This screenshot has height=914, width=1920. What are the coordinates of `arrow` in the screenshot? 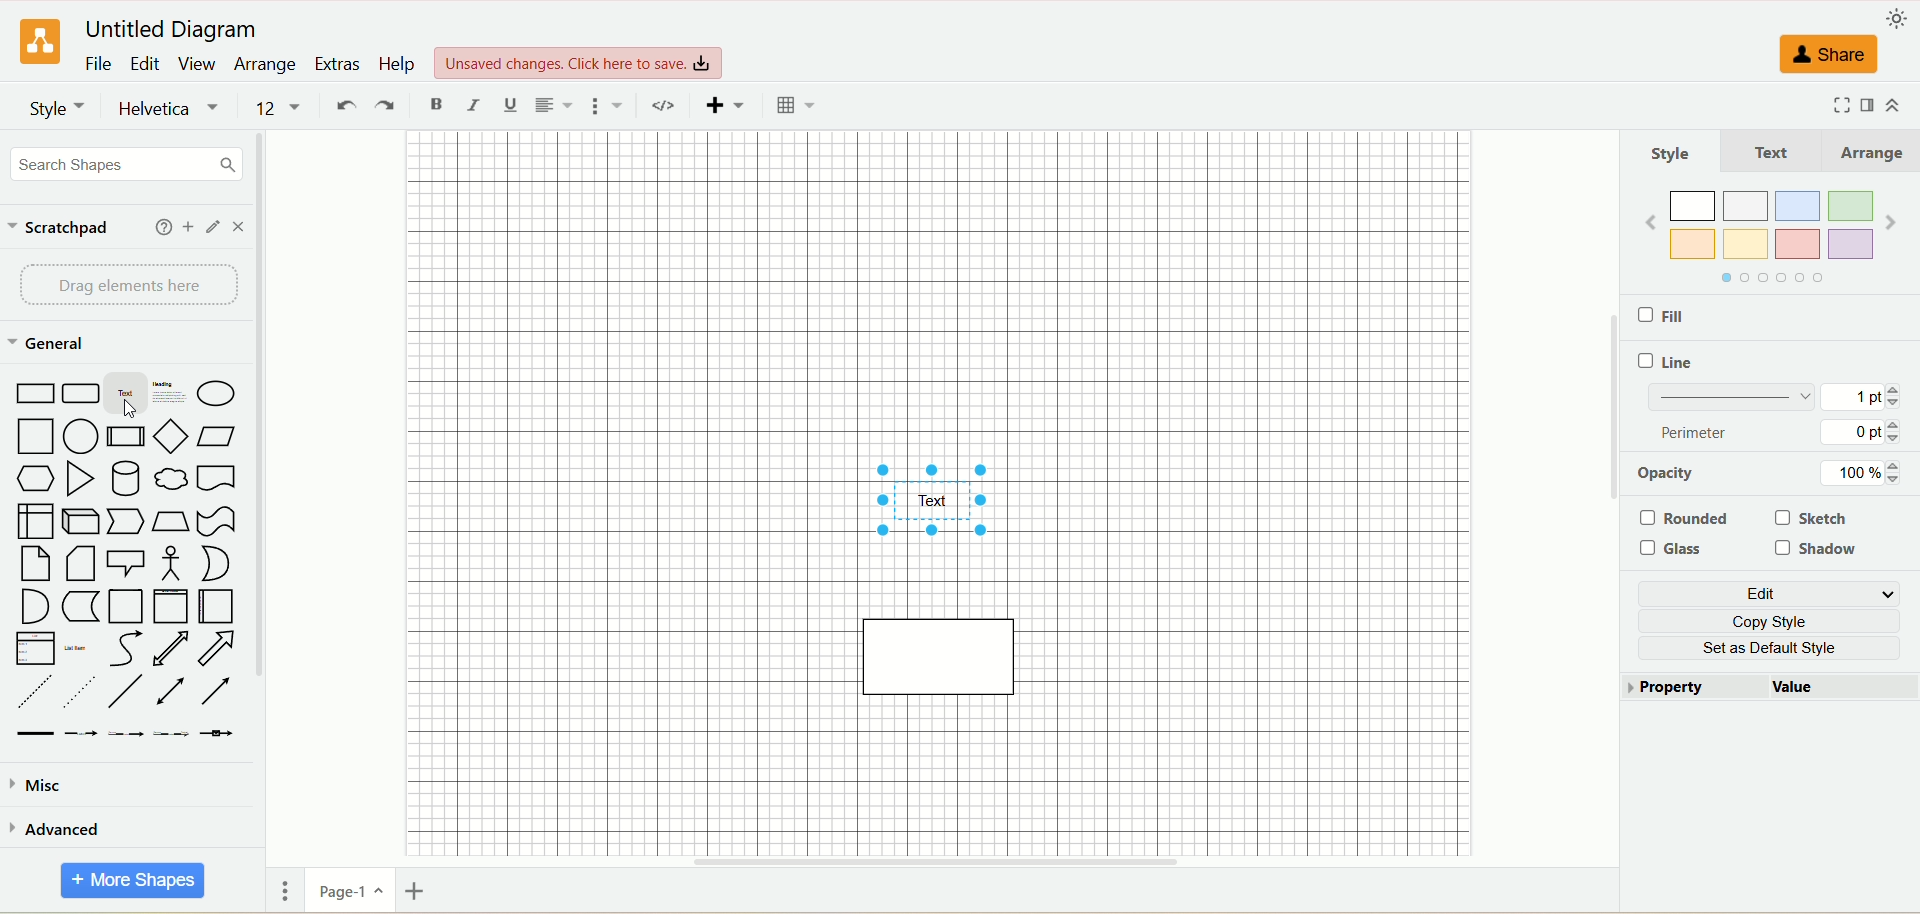 It's located at (218, 649).